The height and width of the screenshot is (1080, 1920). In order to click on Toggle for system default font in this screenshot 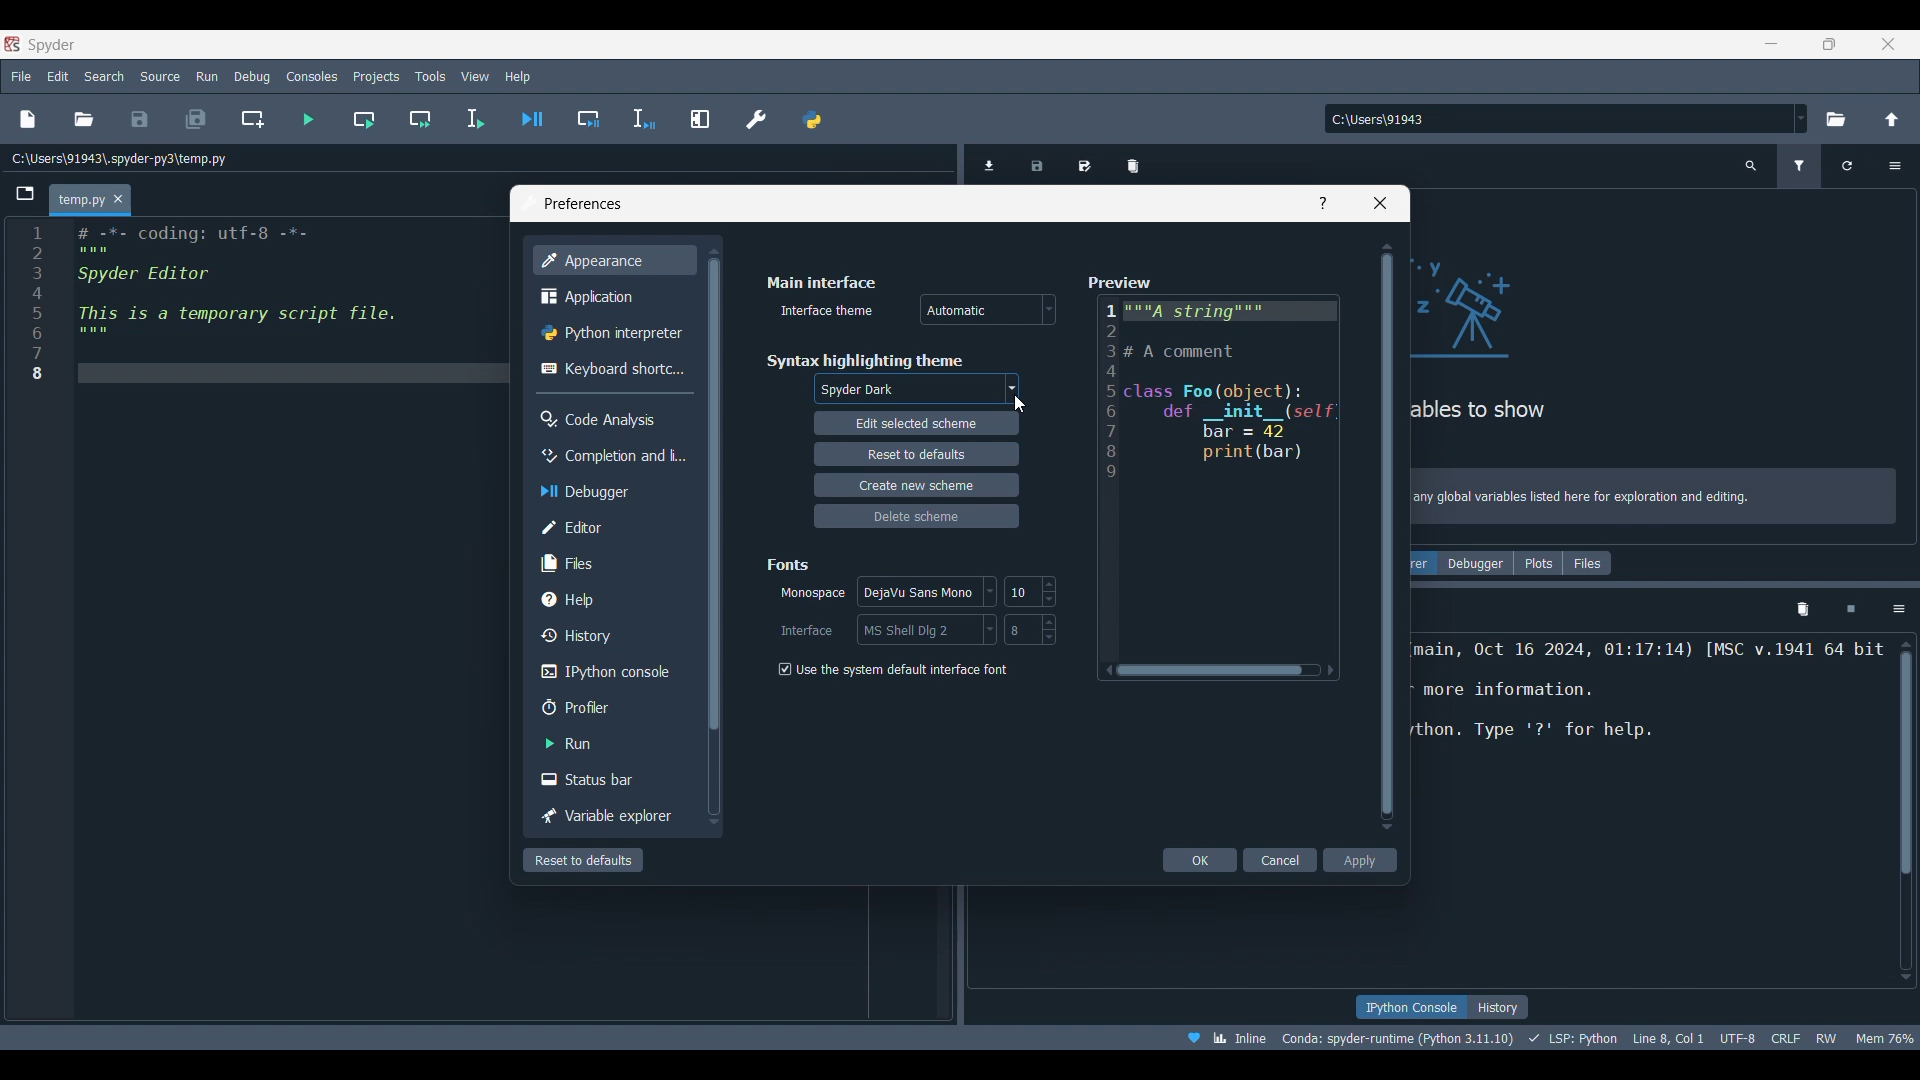, I will do `click(901, 669)`.